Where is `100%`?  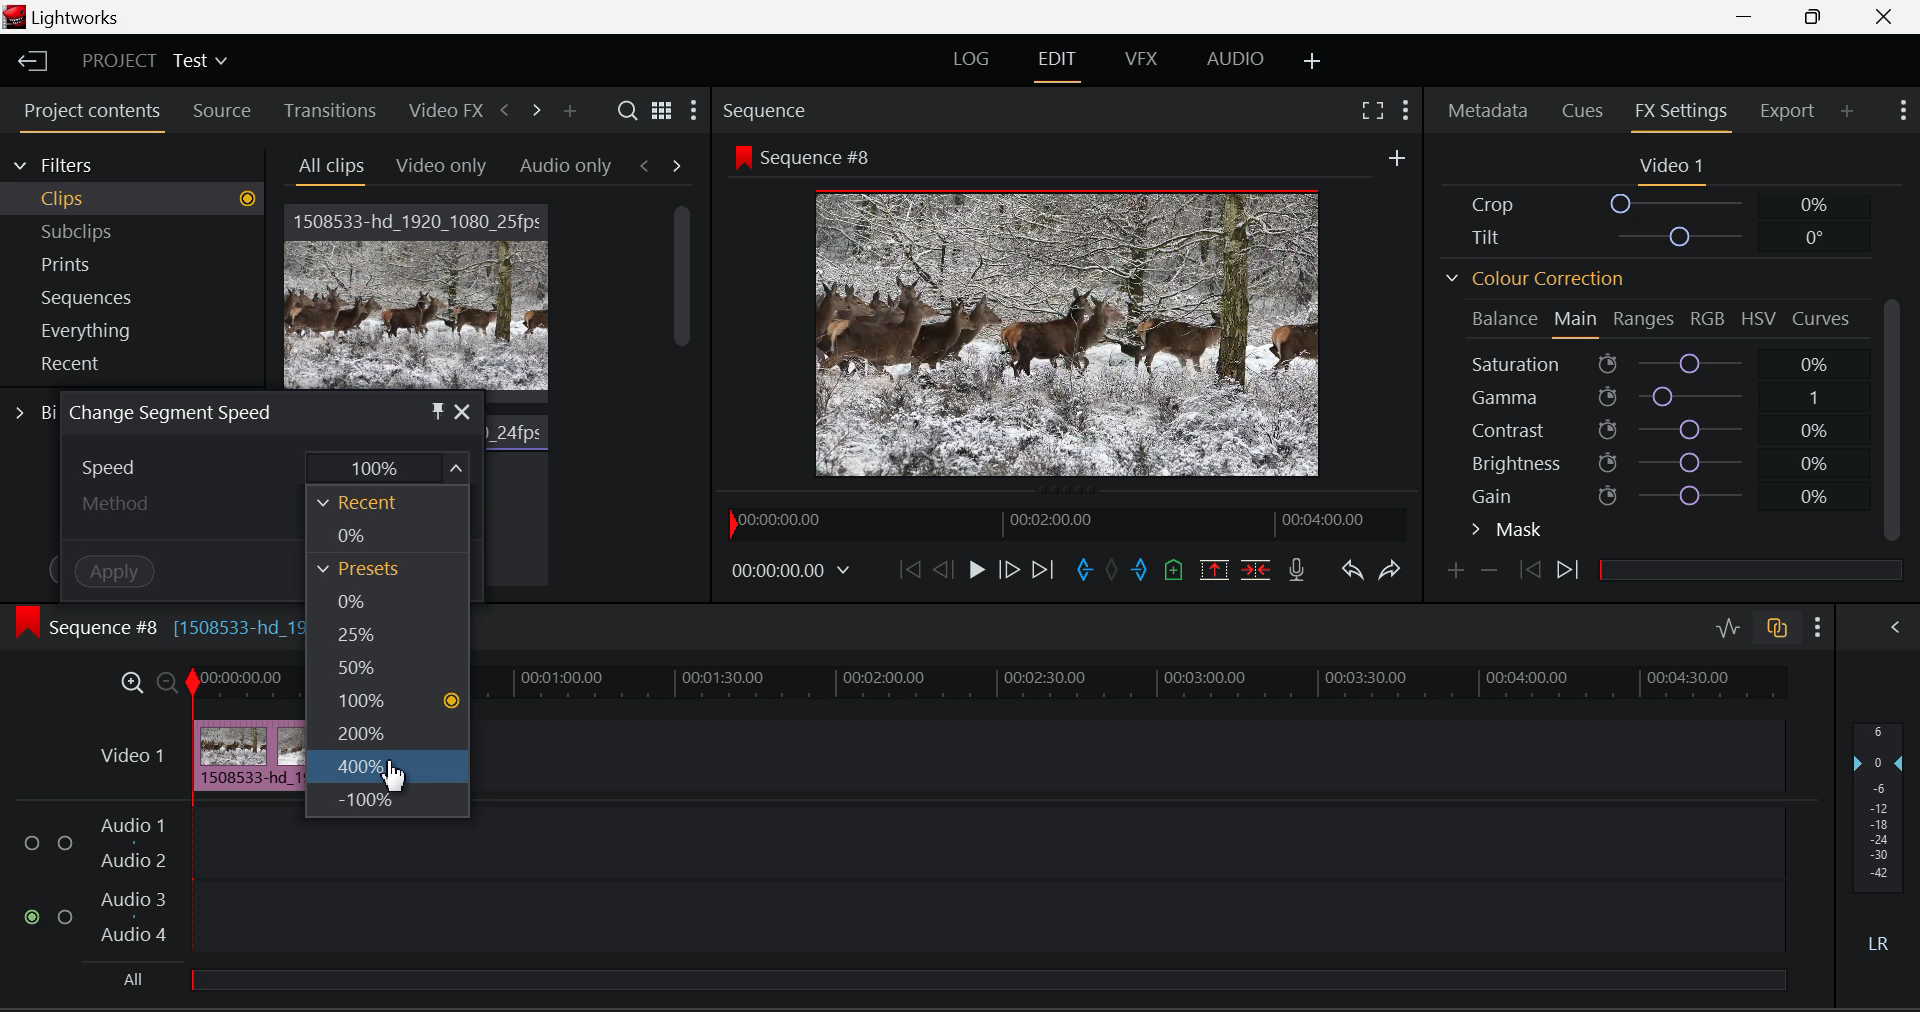 100% is located at coordinates (386, 466).